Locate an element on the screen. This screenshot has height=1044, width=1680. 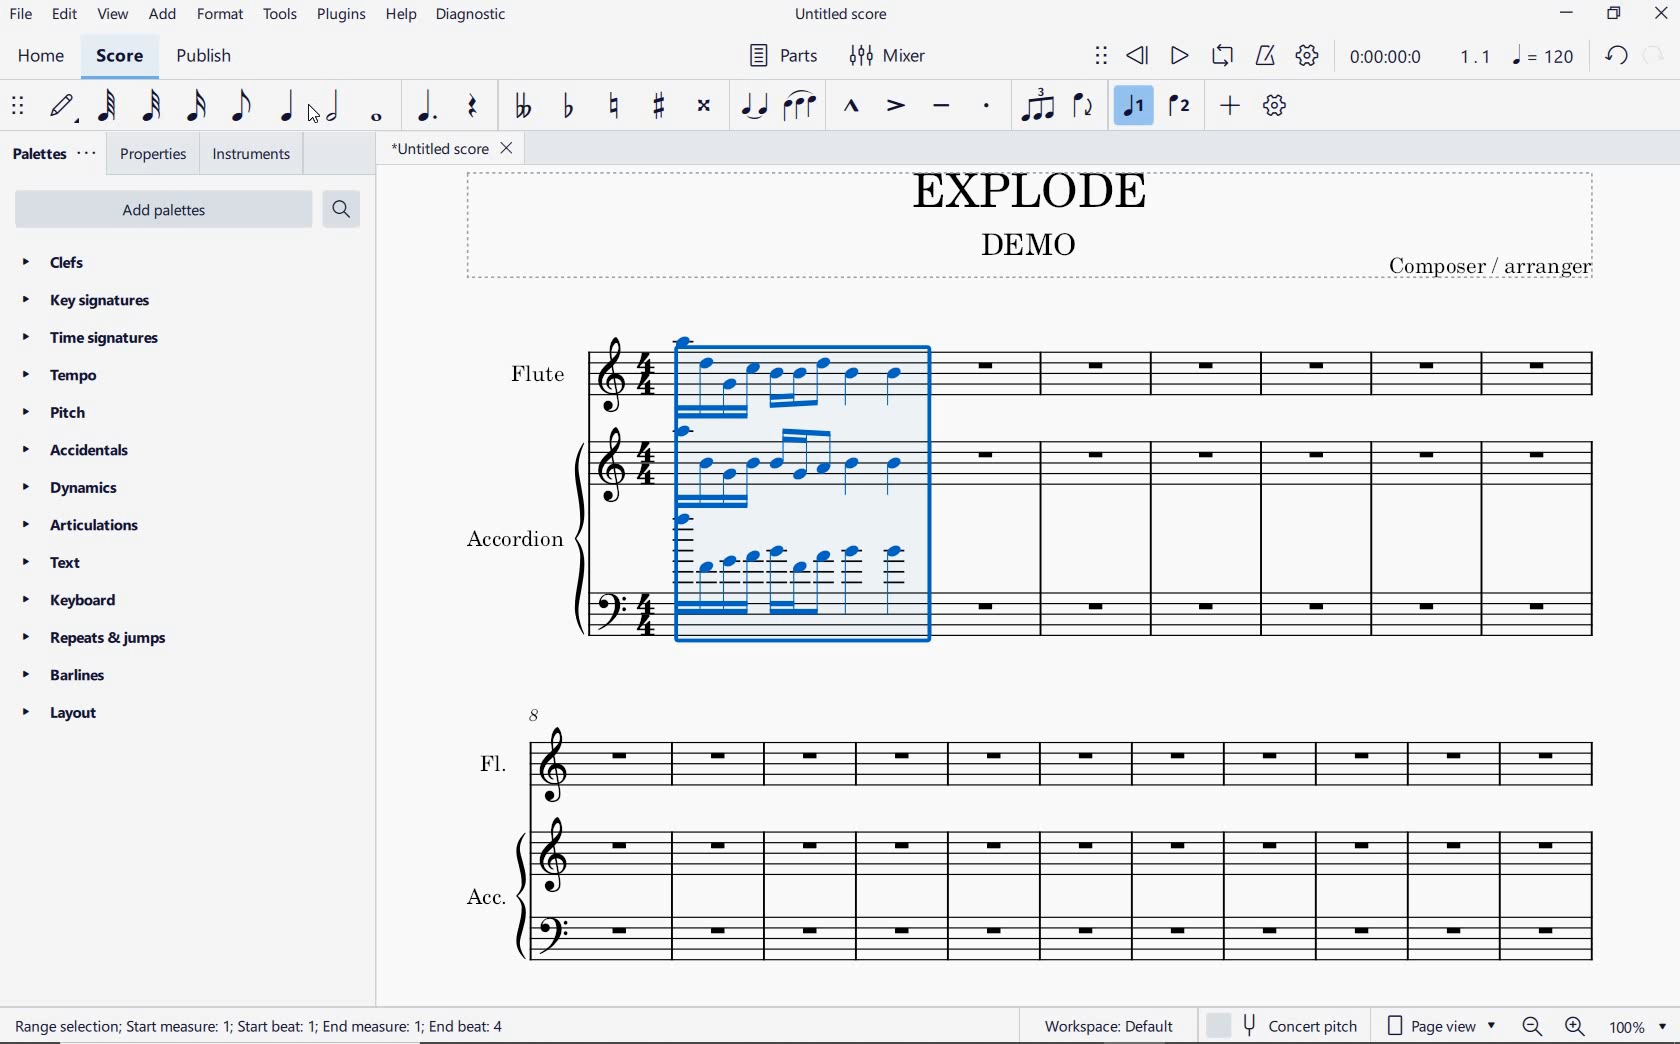
augmentation dot is located at coordinates (427, 105).